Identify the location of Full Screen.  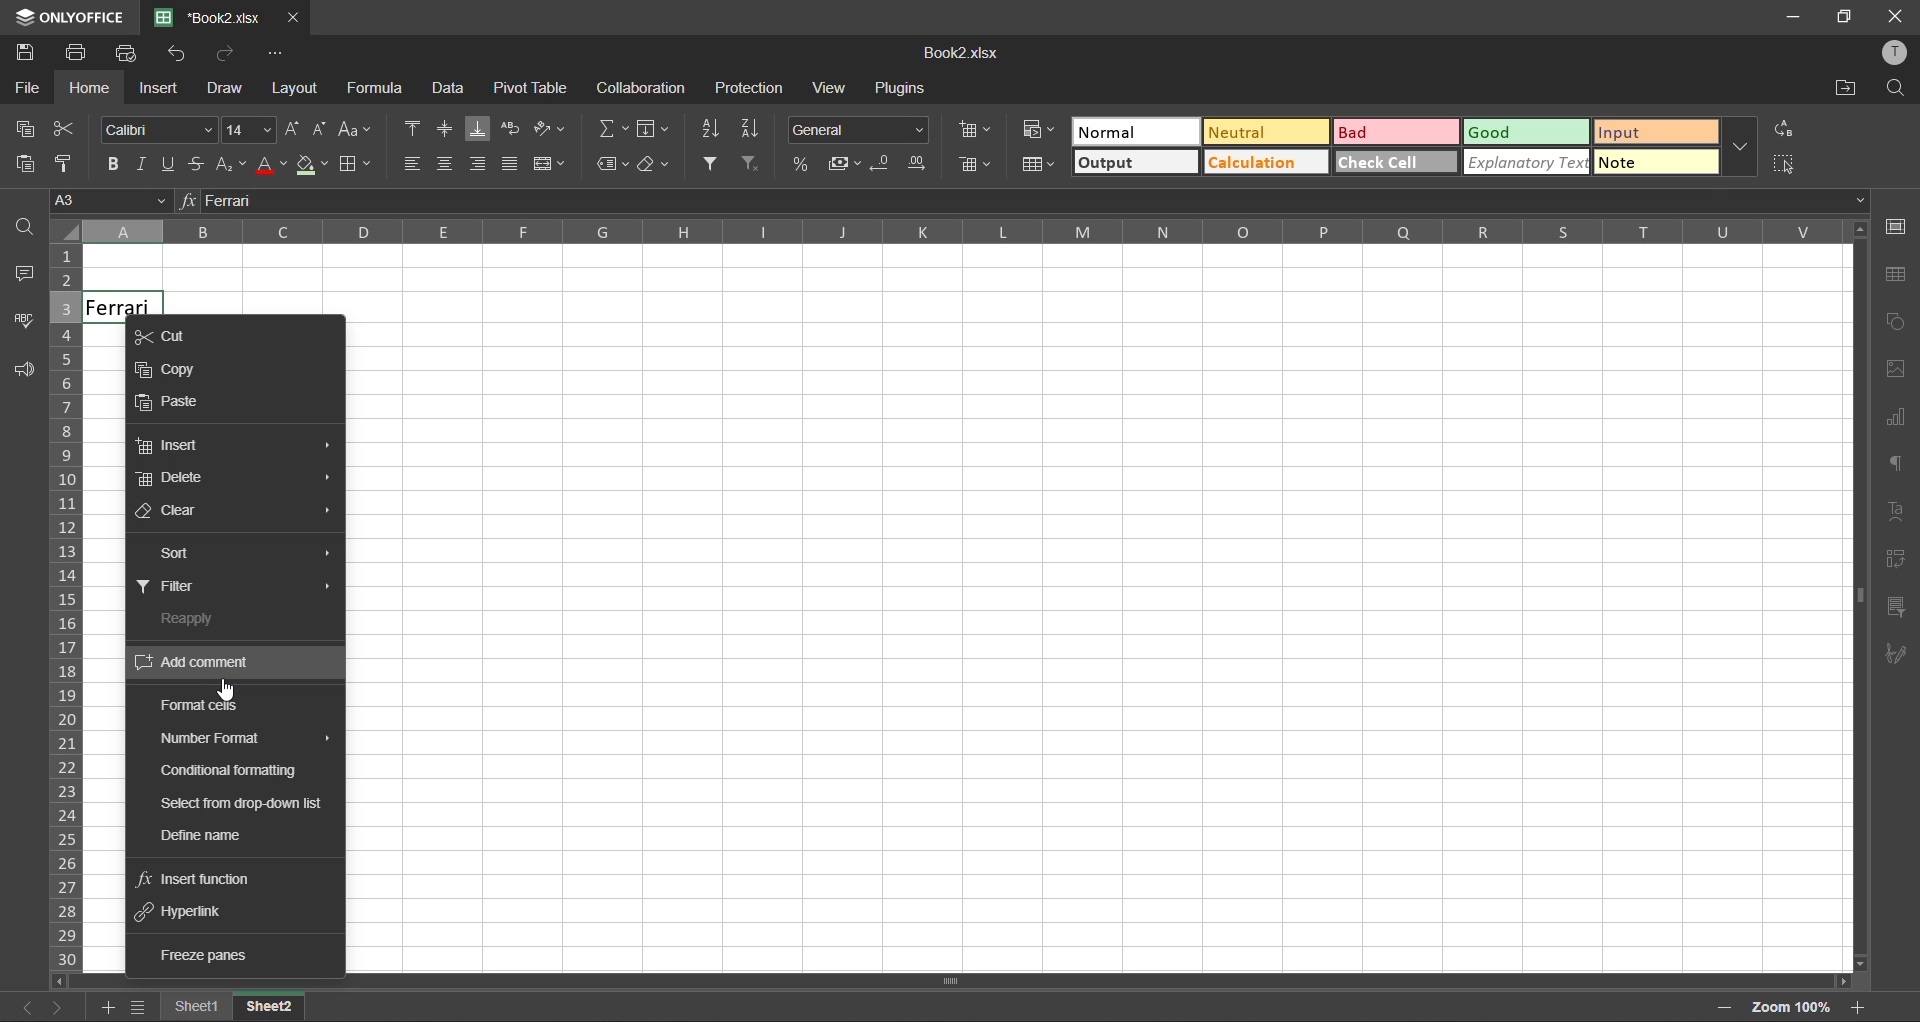
(1846, 18).